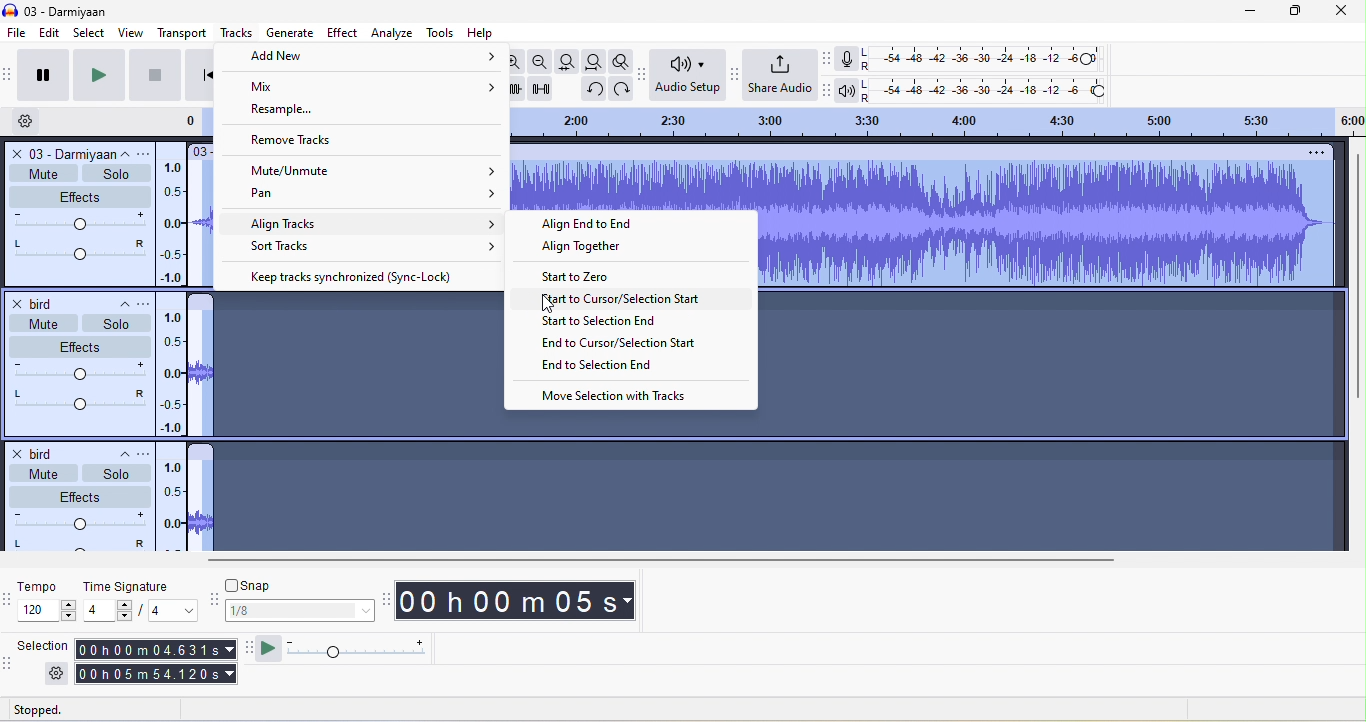  I want to click on bird, so click(38, 302).